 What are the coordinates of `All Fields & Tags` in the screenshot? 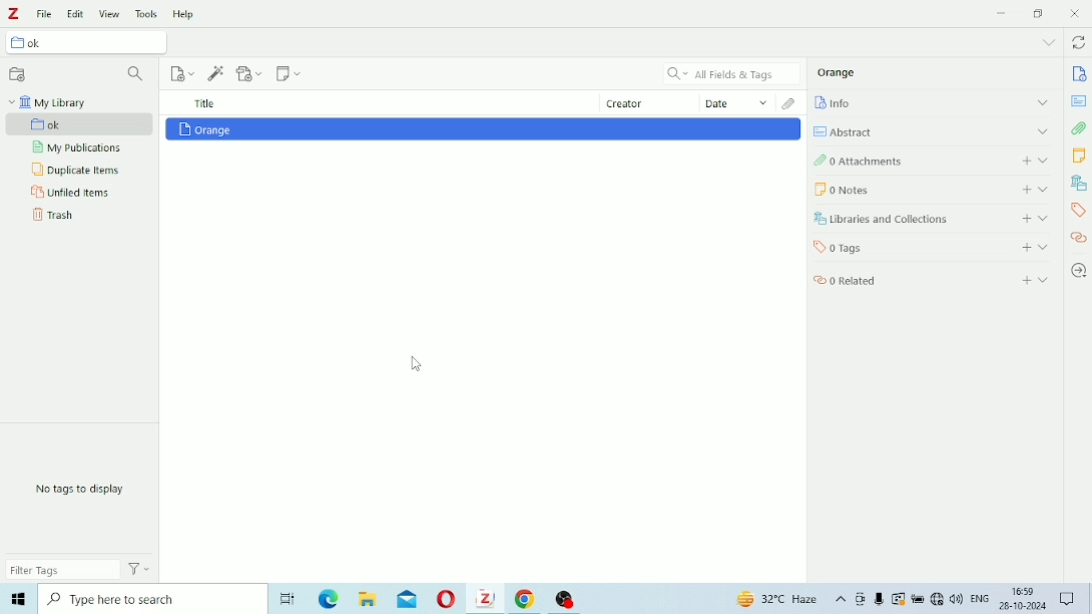 It's located at (732, 74).